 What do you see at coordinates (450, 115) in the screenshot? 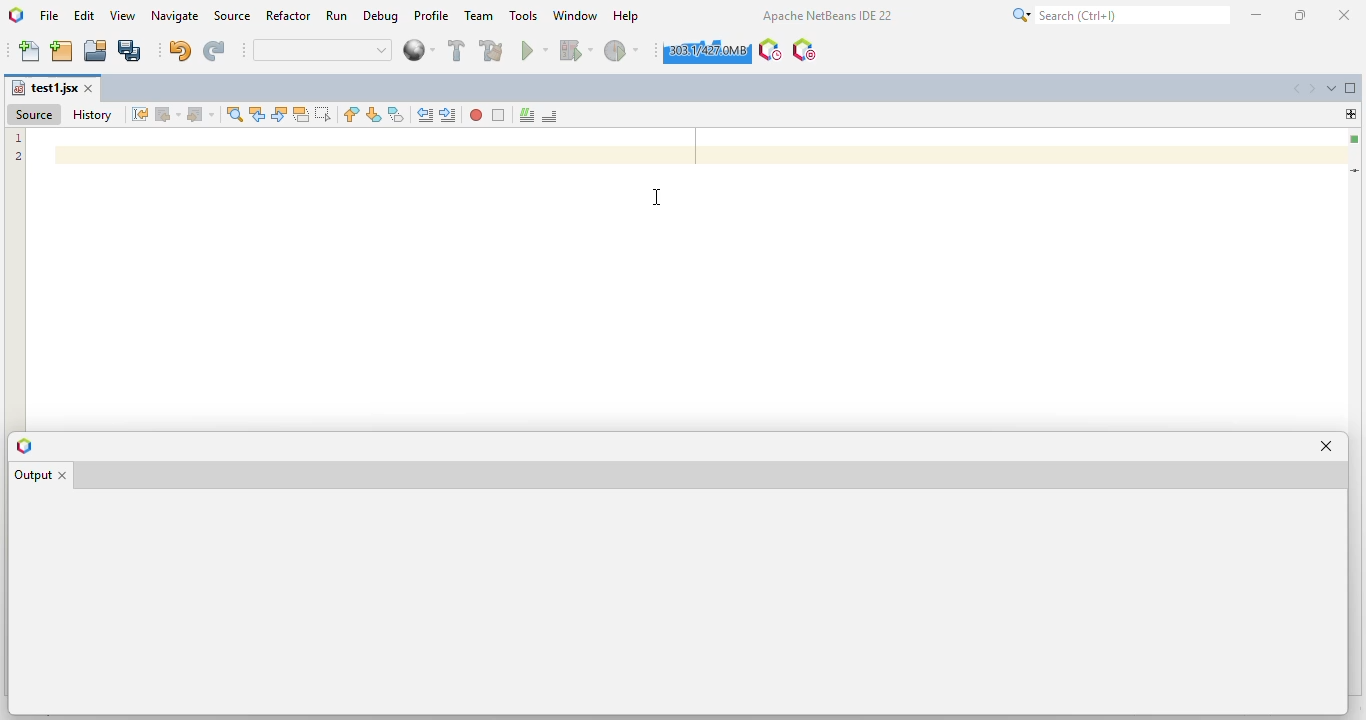
I see `shift line right` at bounding box center [450, 115].